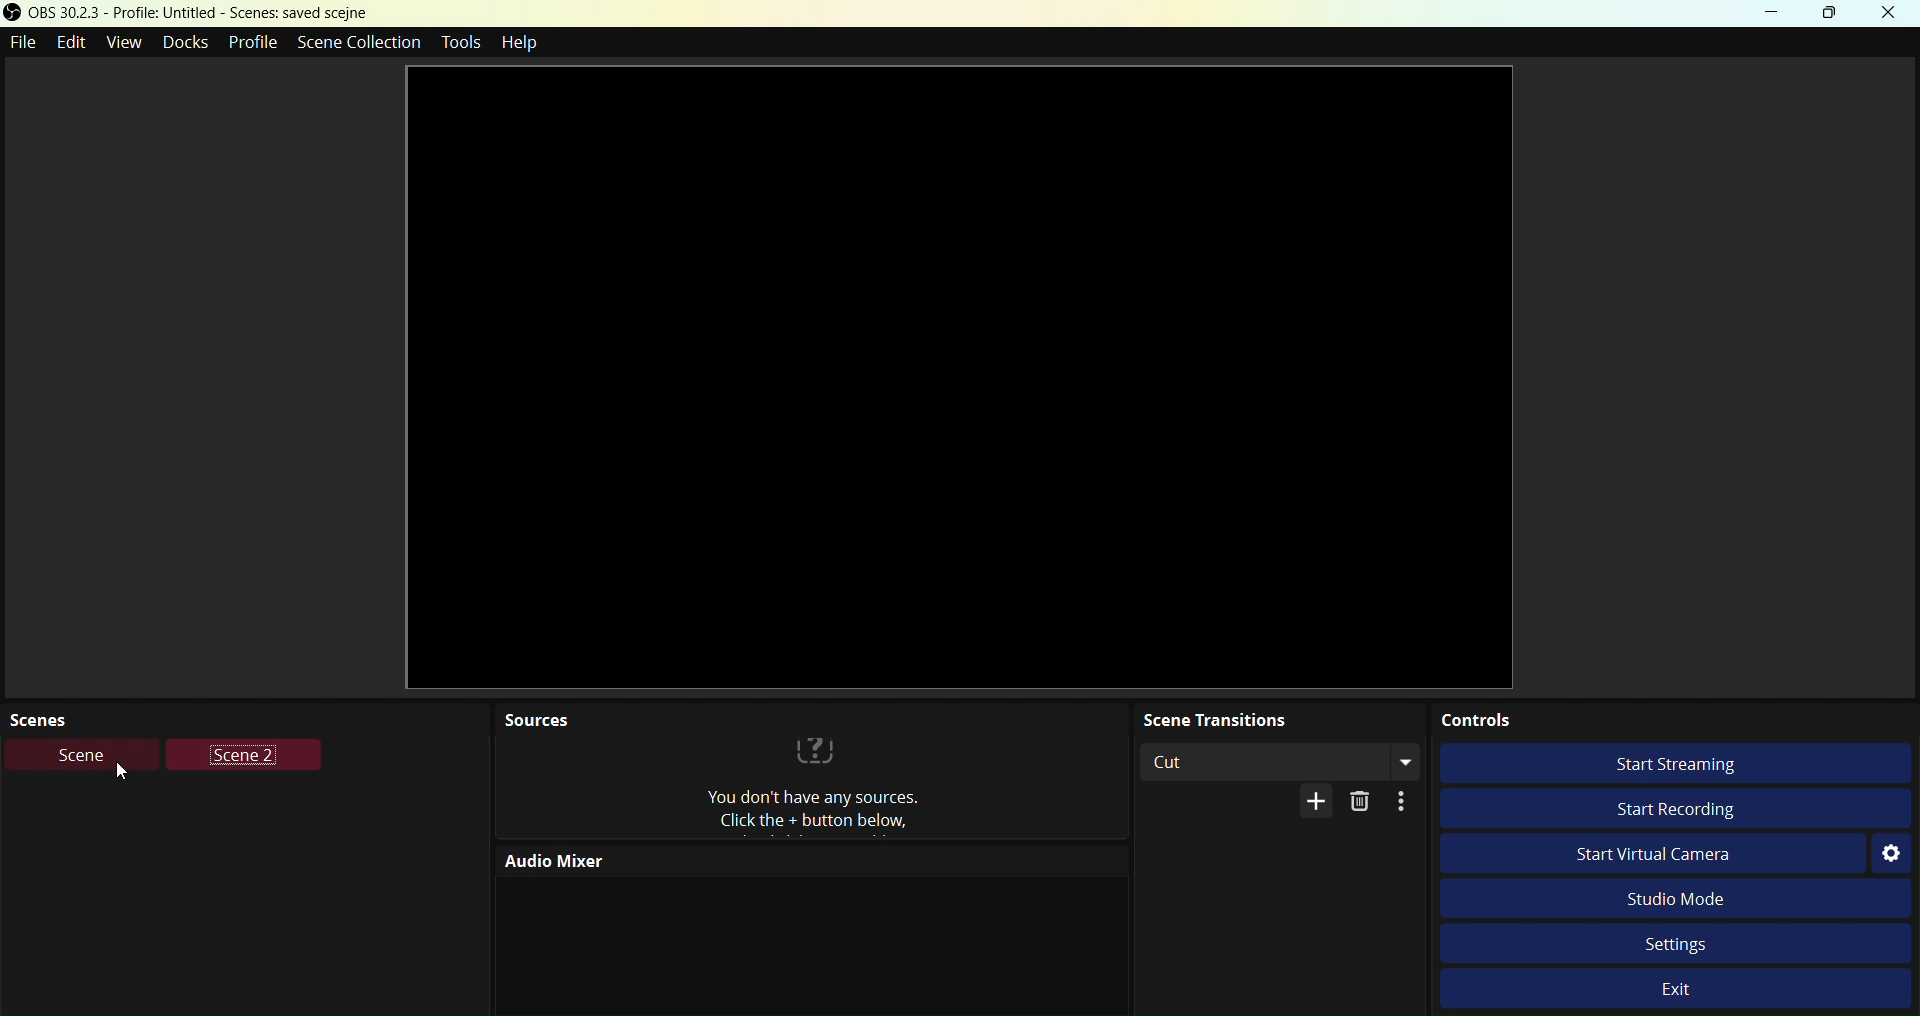 The width and height of the screenshot is (1920, 1016). Describe the element at coordinates (534, 721) in the screenshot. I see `Sources` at that location.